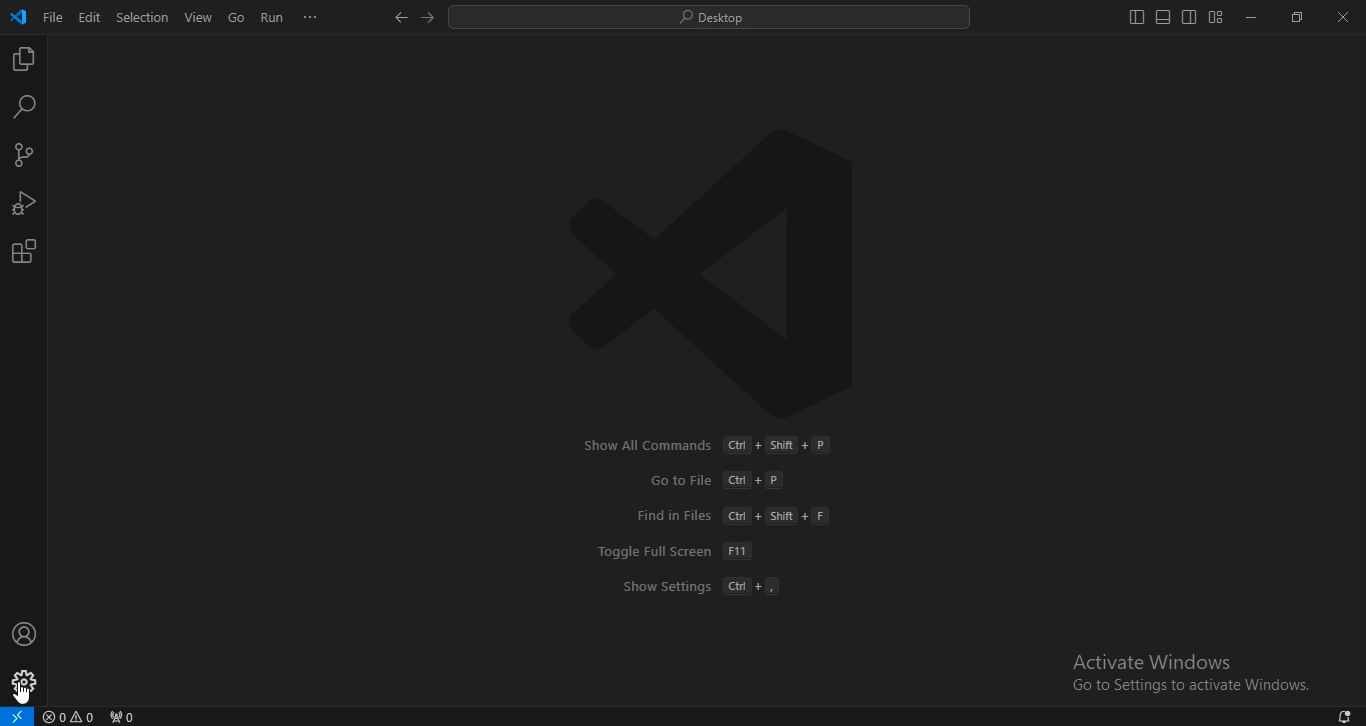  I want to click on toggle secondary side bar, so click(1188, 16).